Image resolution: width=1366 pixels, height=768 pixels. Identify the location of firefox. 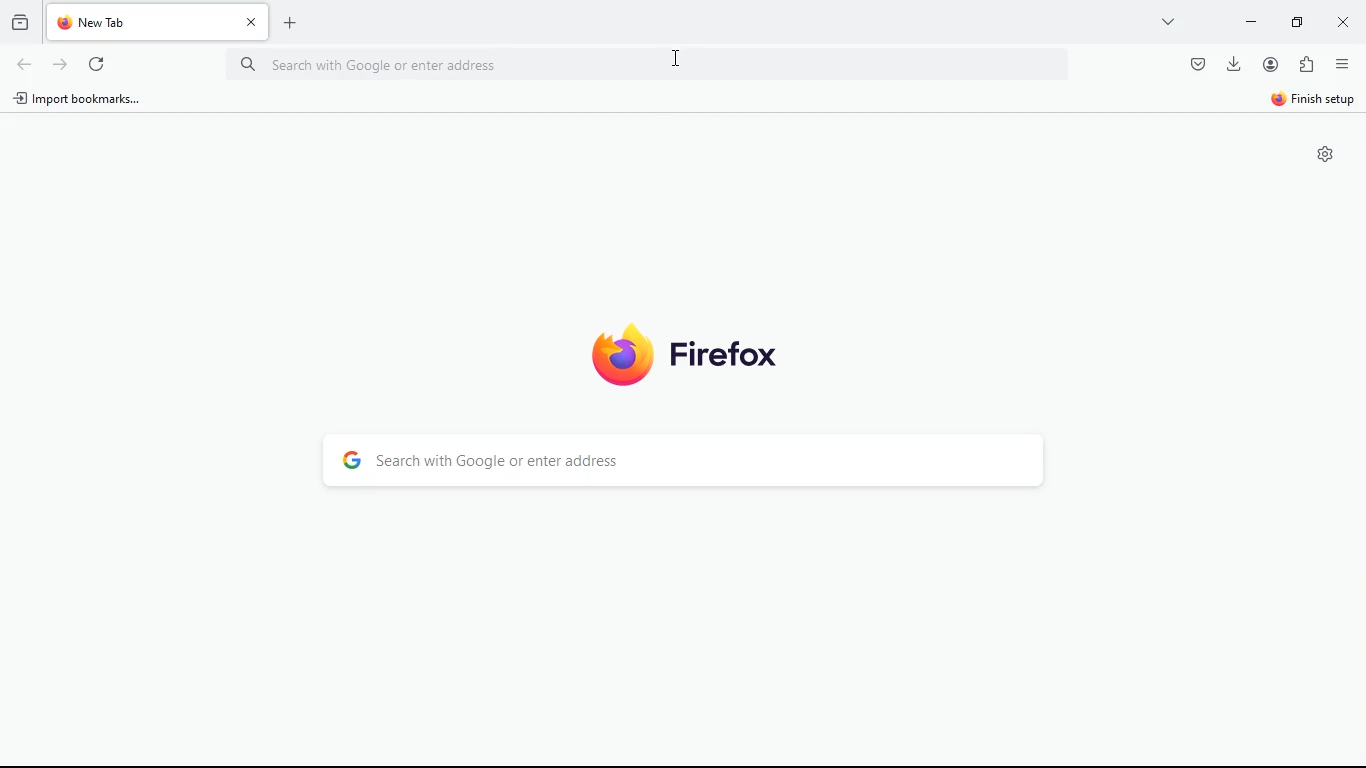
(684, 358).